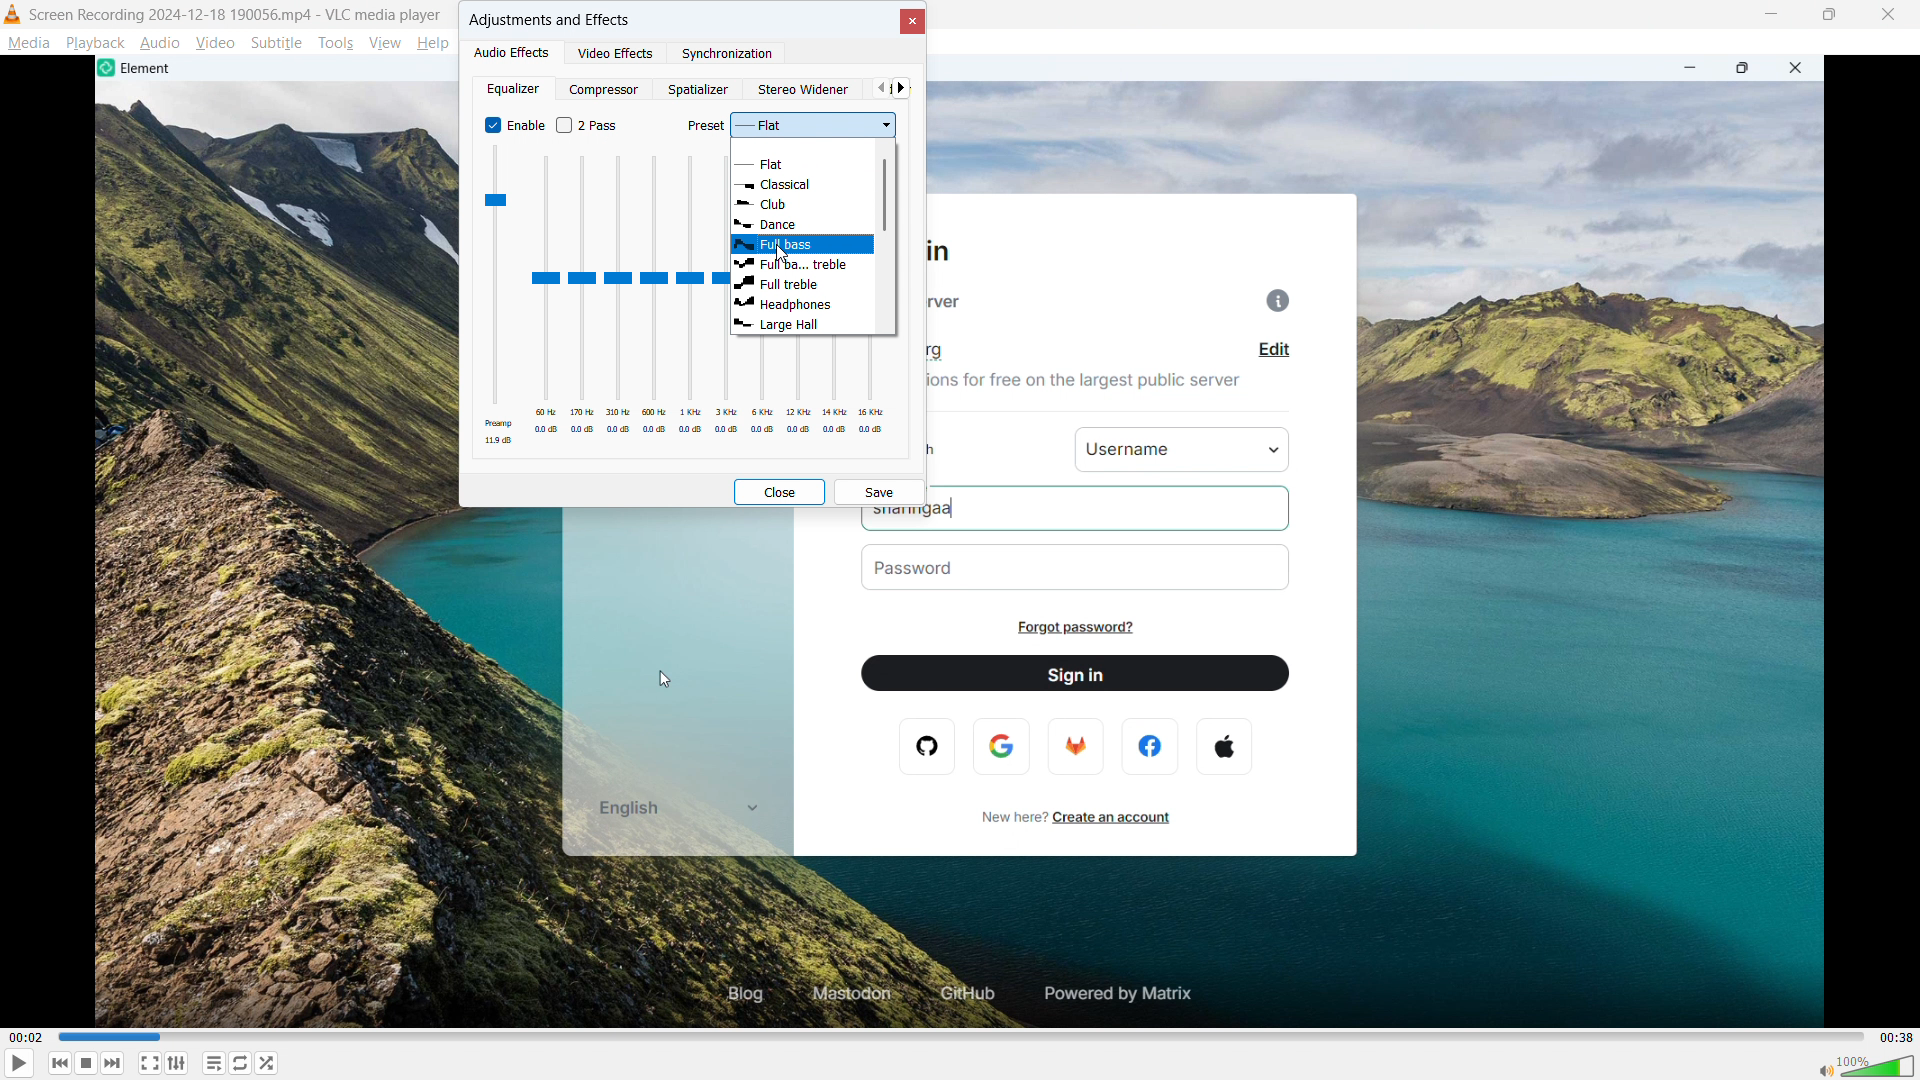 Image resolution: width=1920 pixels, height=1080 pixels. What do you see at coordinates (584, 297) in the screenshot?
I see `Adjust 170 Hertz` at bounding box center [584, 297].